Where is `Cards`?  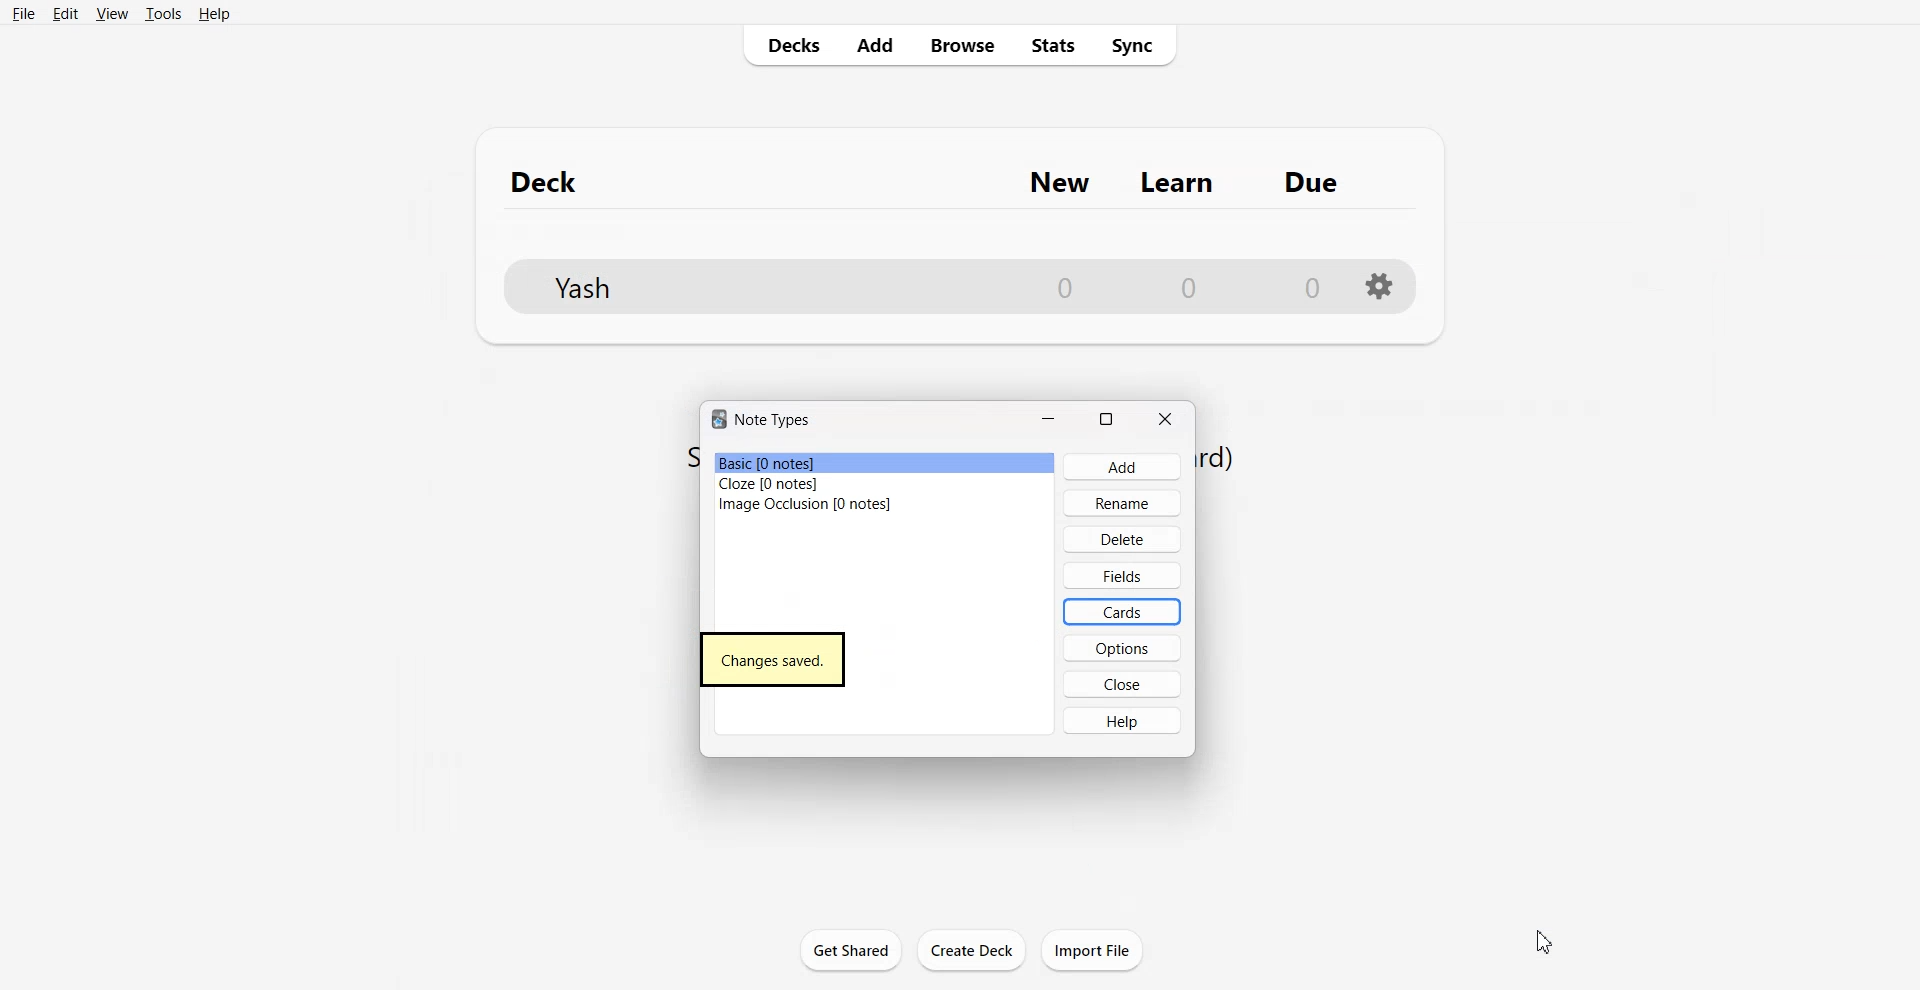 Cards is located at coordinates (1121, 611).